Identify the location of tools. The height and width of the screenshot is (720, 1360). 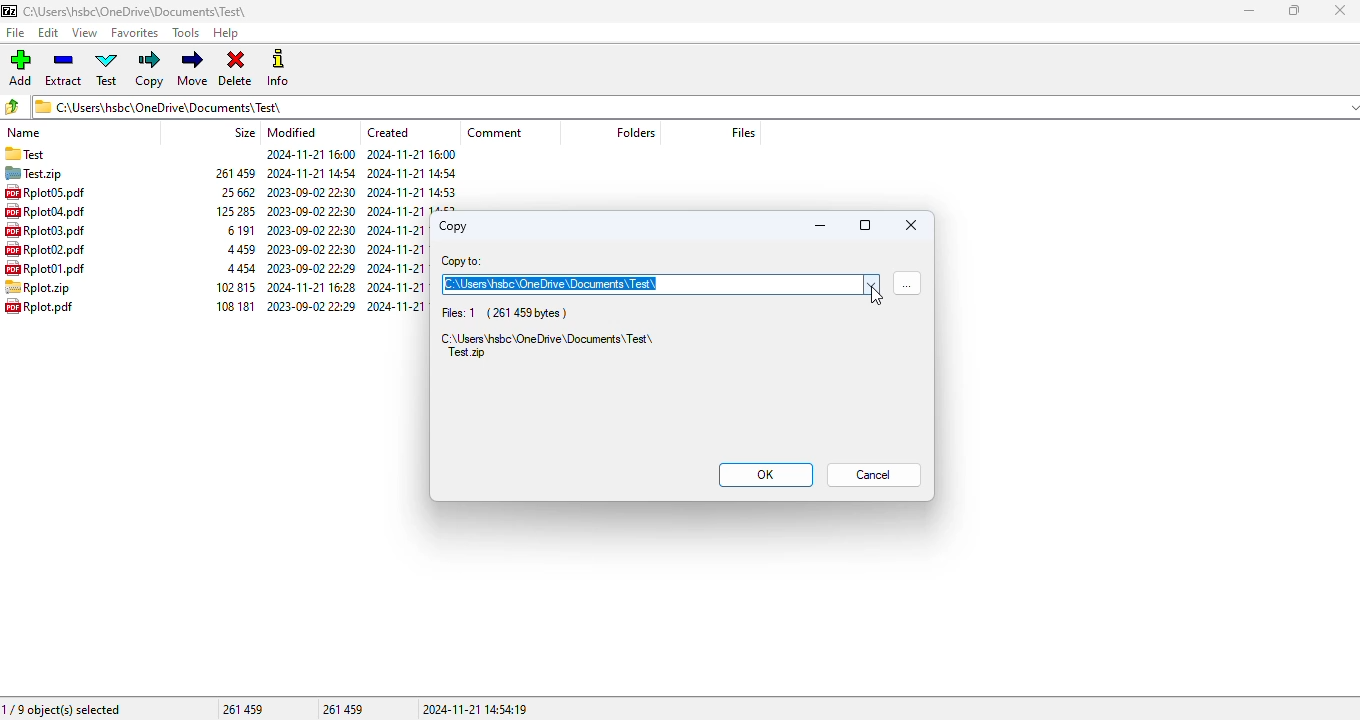
(184, 33).